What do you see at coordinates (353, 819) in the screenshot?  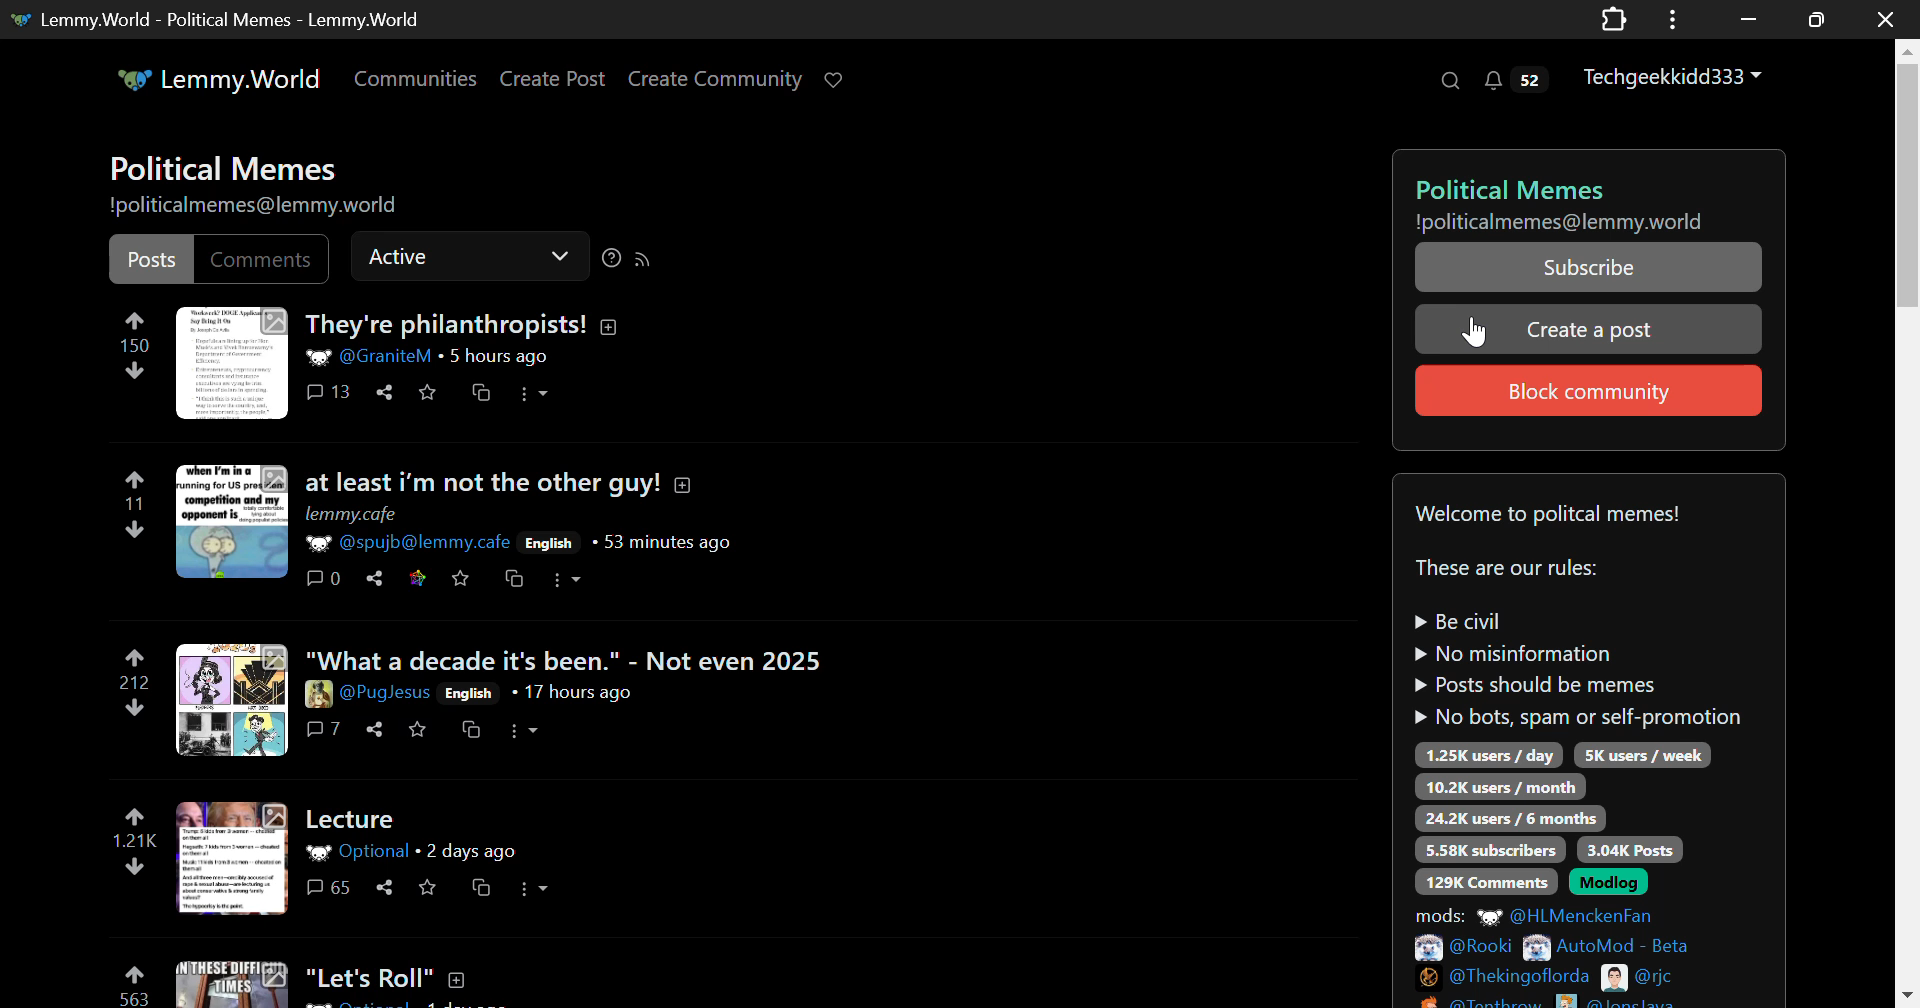 I see `Lecture` at bounding box center [353, 819].